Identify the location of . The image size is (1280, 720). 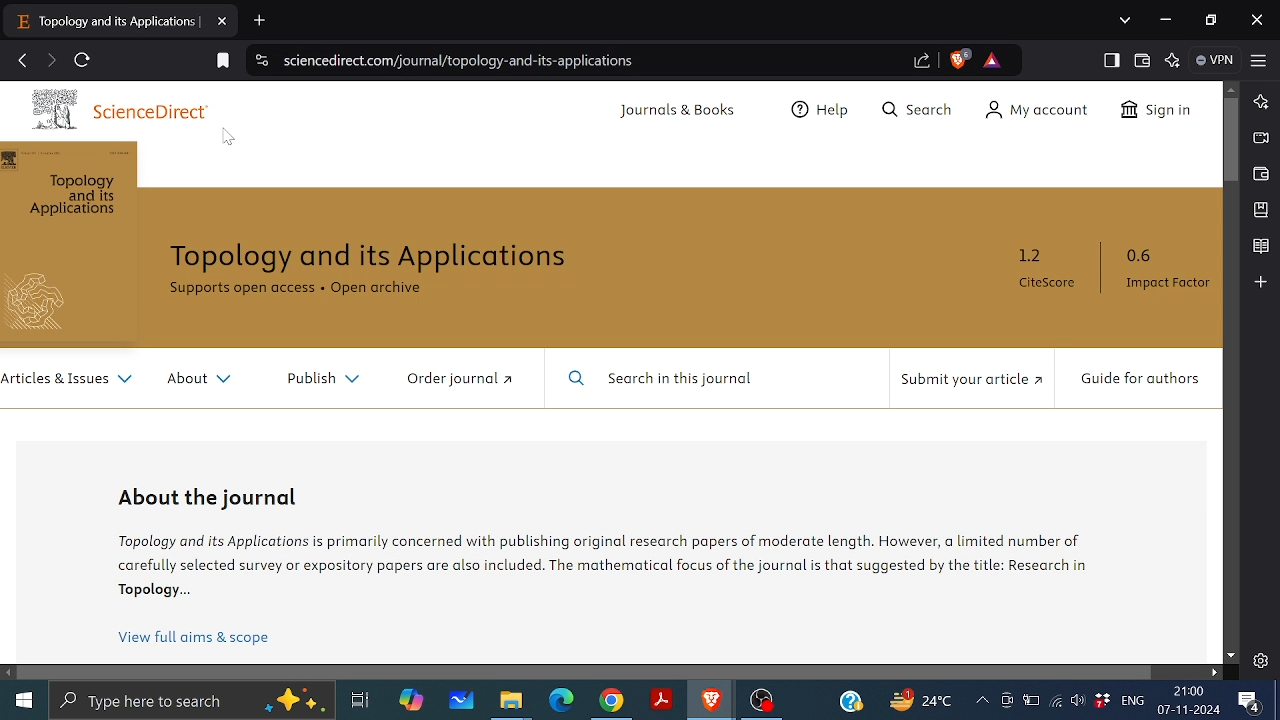
(1260, 136).